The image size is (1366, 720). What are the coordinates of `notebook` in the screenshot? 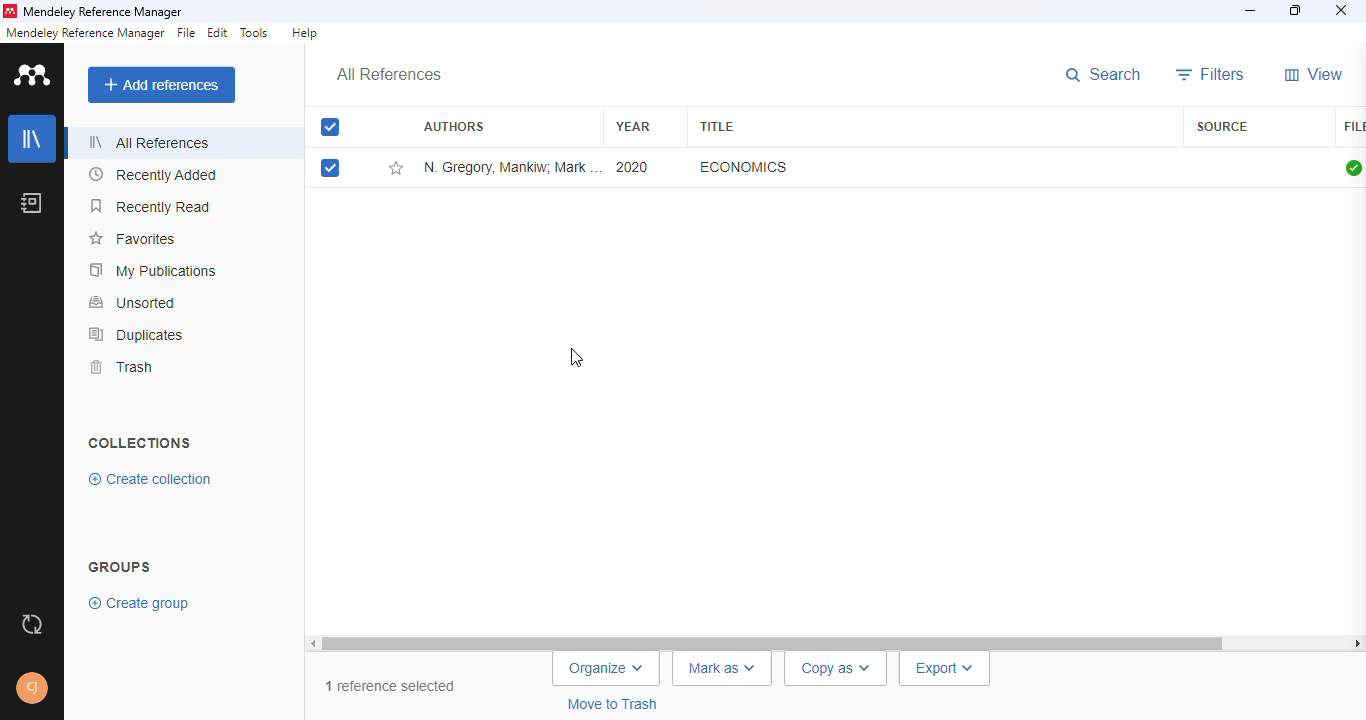 It's located at (30, 203).